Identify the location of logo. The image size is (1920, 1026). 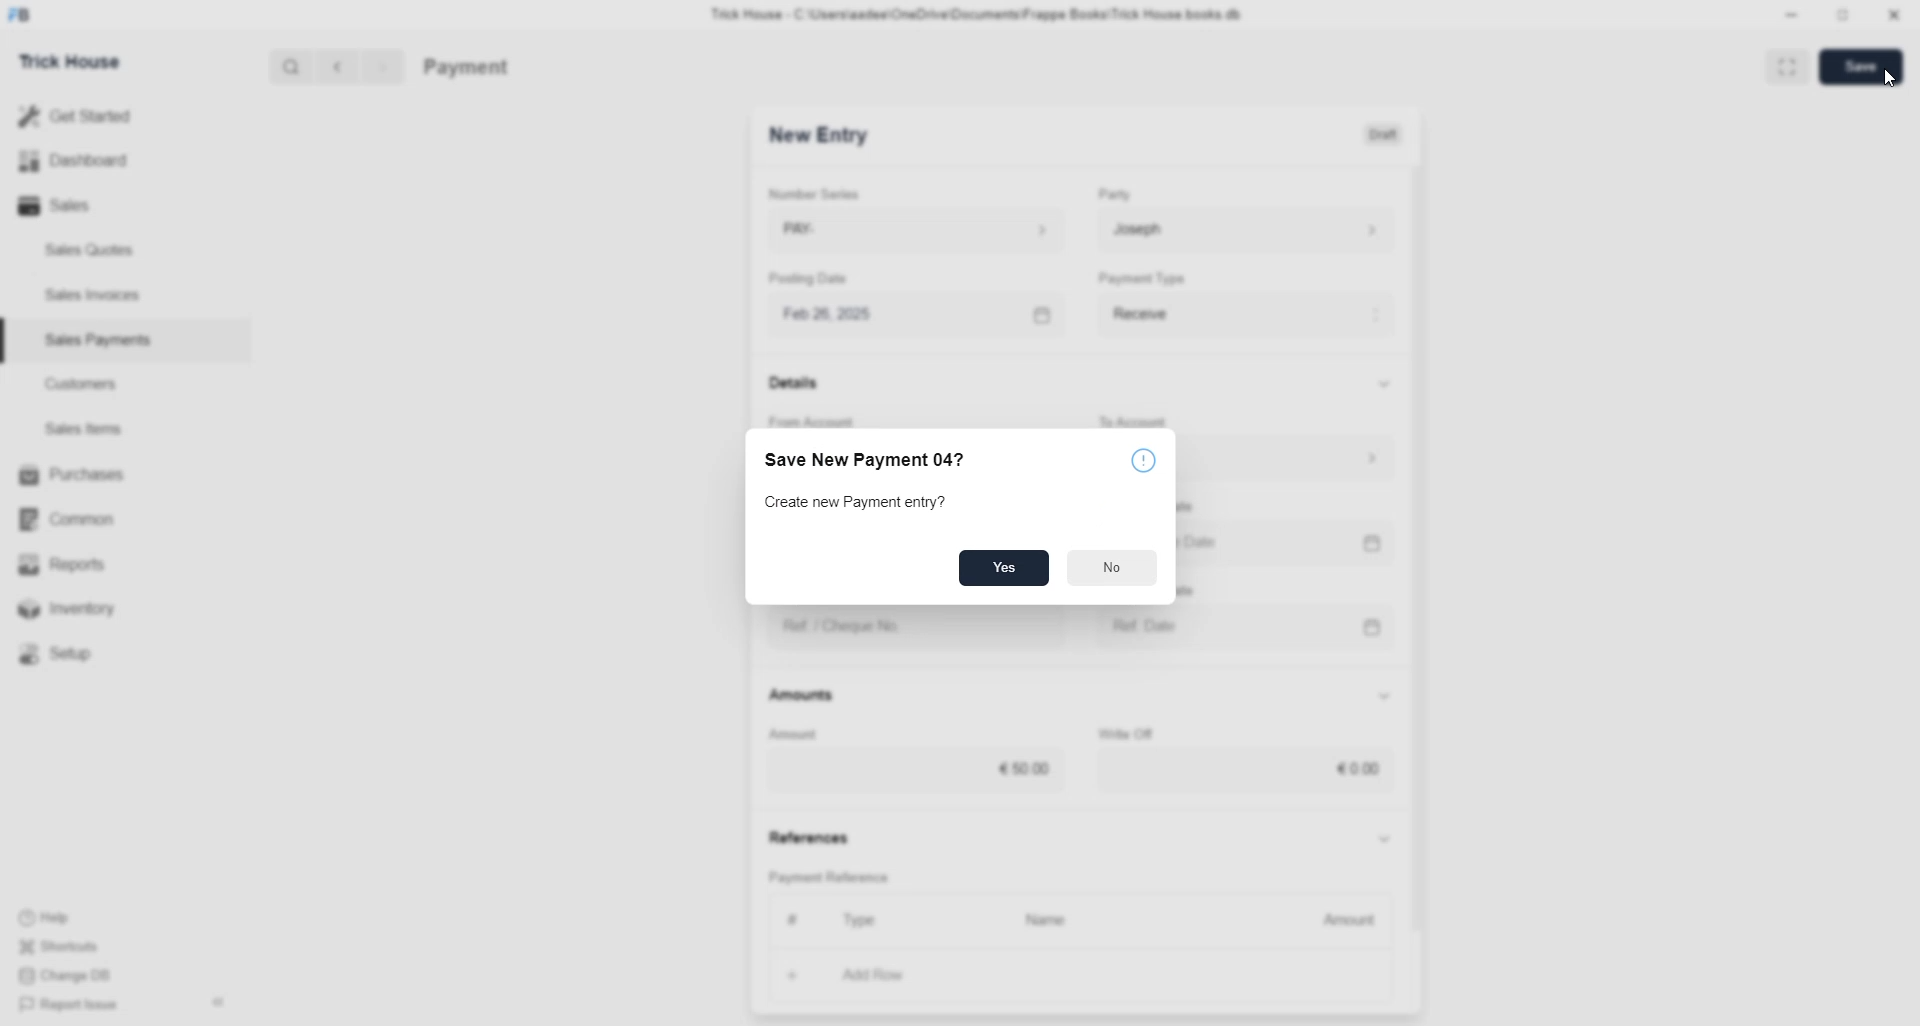
(21, 15).